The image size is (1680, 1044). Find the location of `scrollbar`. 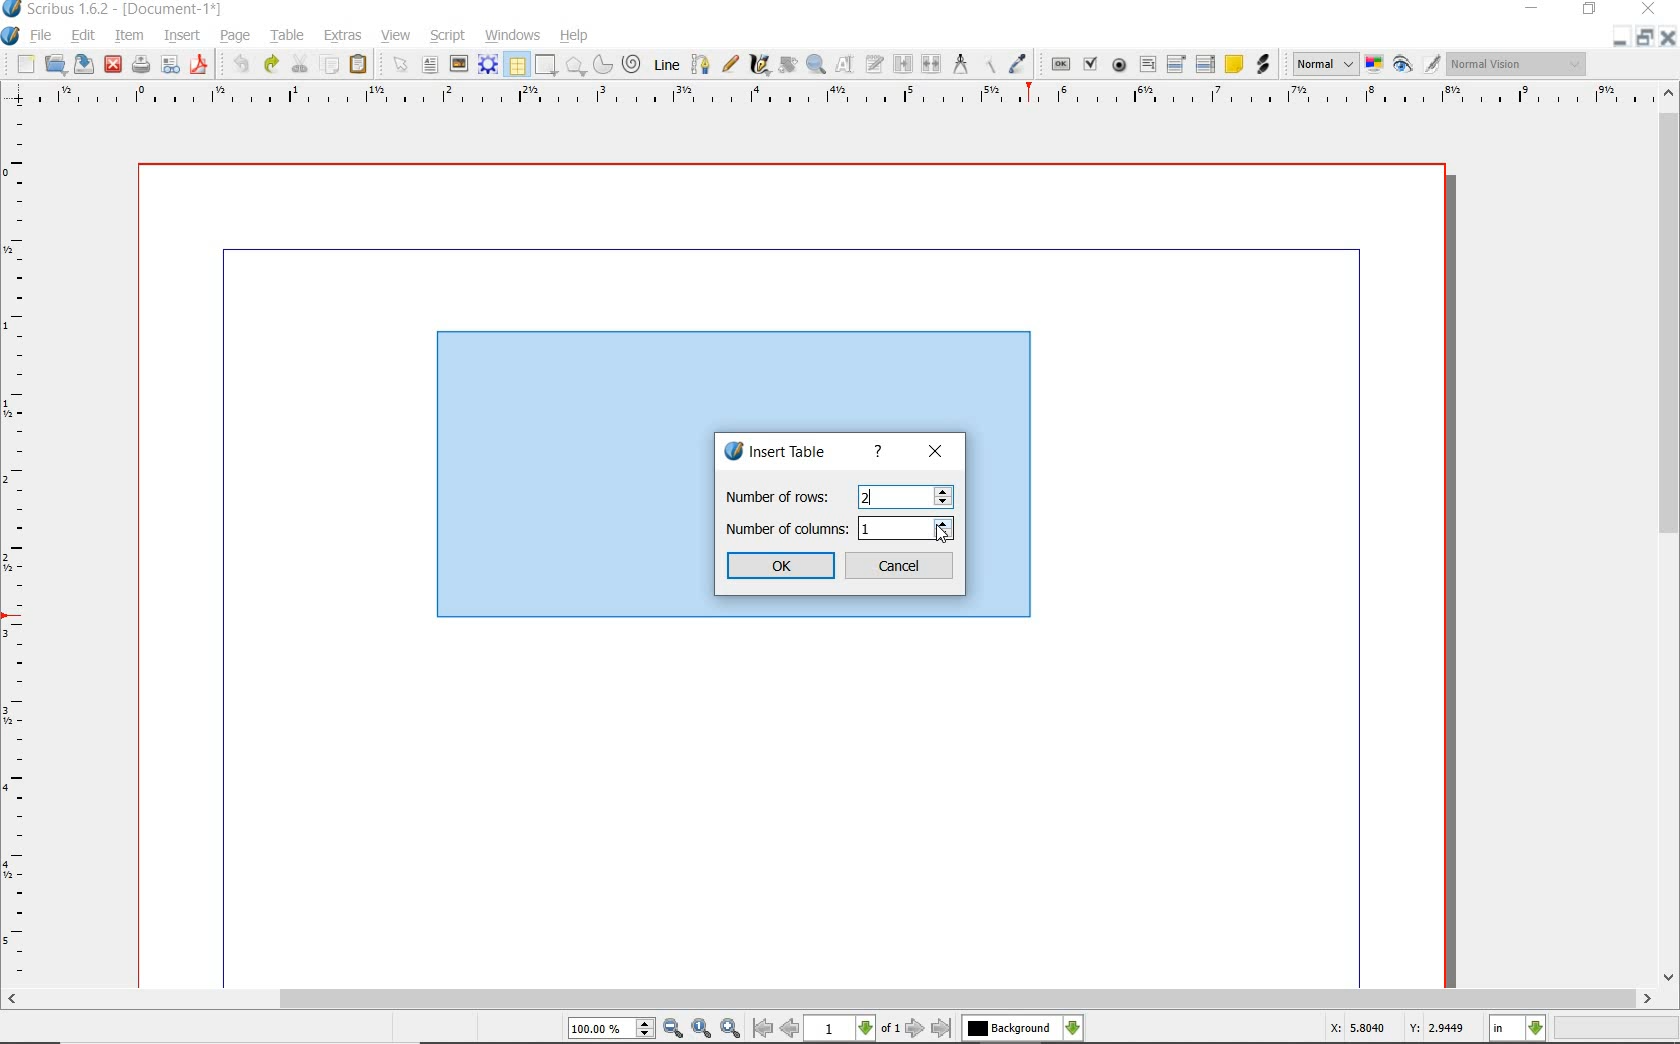

scrollbar is located at coordinates (1668, 537).